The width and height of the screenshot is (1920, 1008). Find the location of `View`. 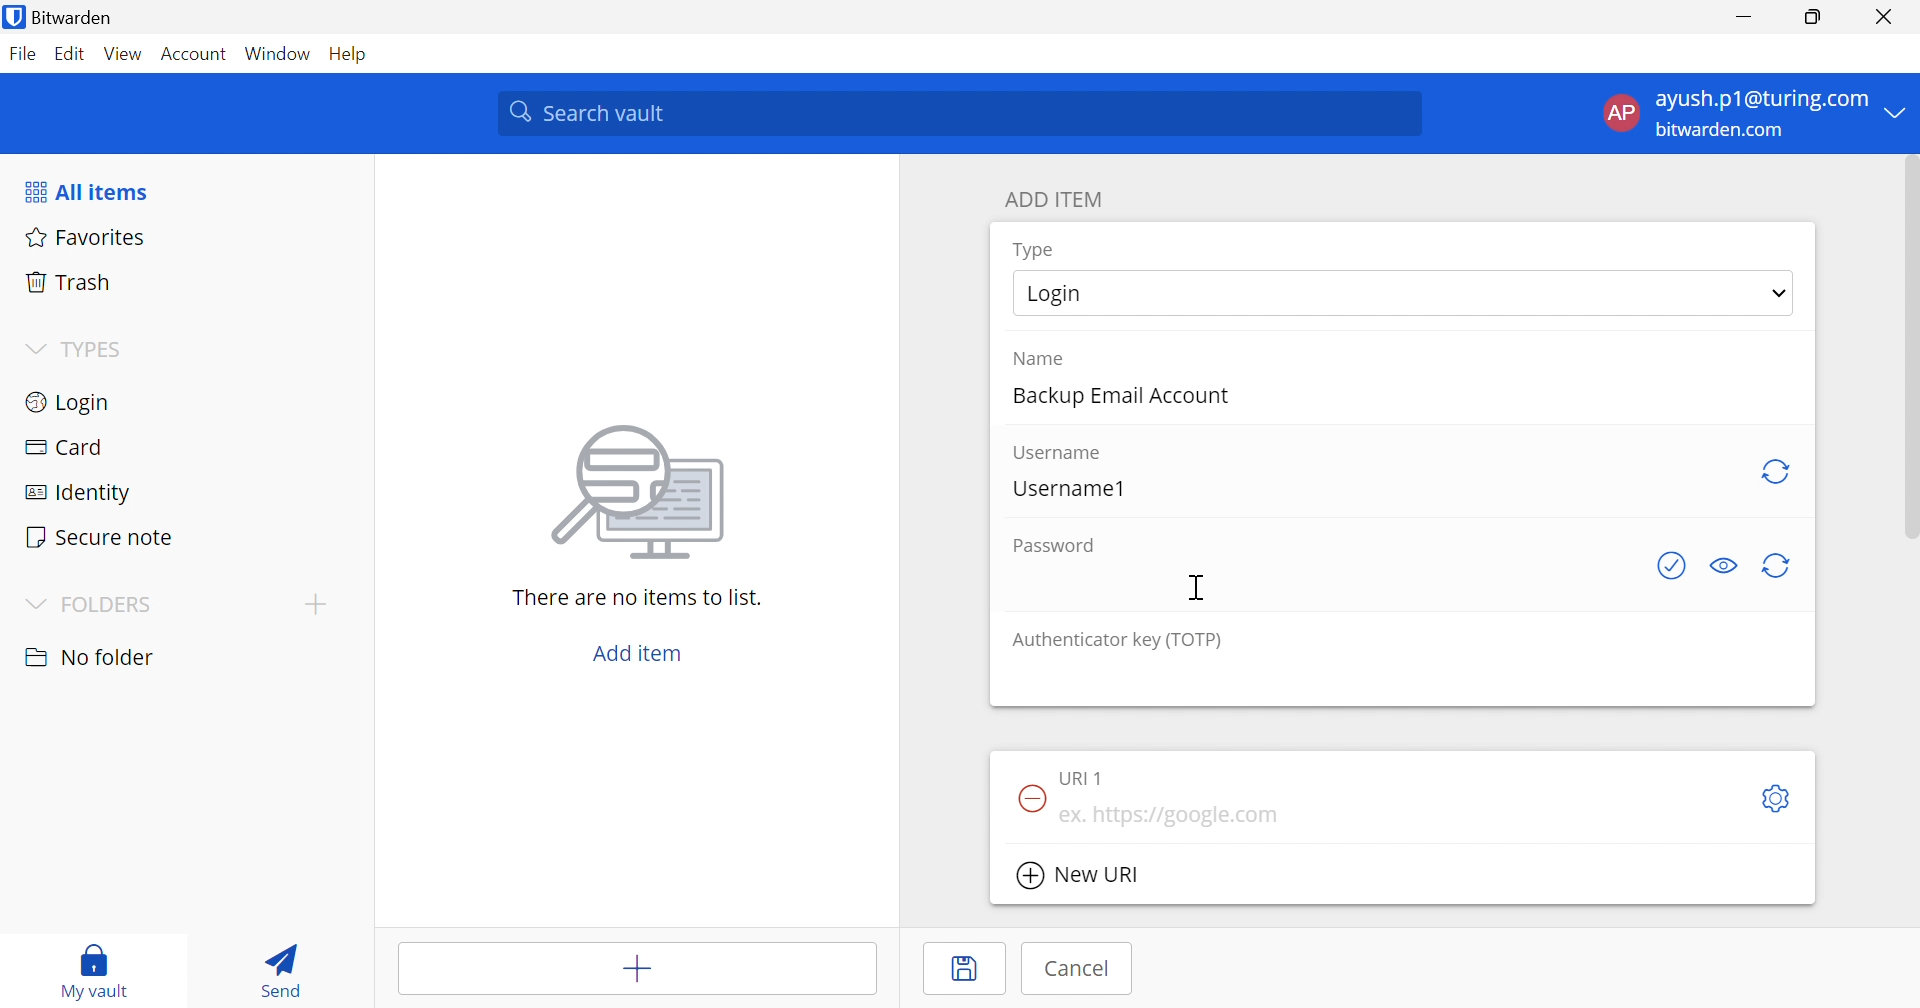

View is located at coordinates (124, 54).